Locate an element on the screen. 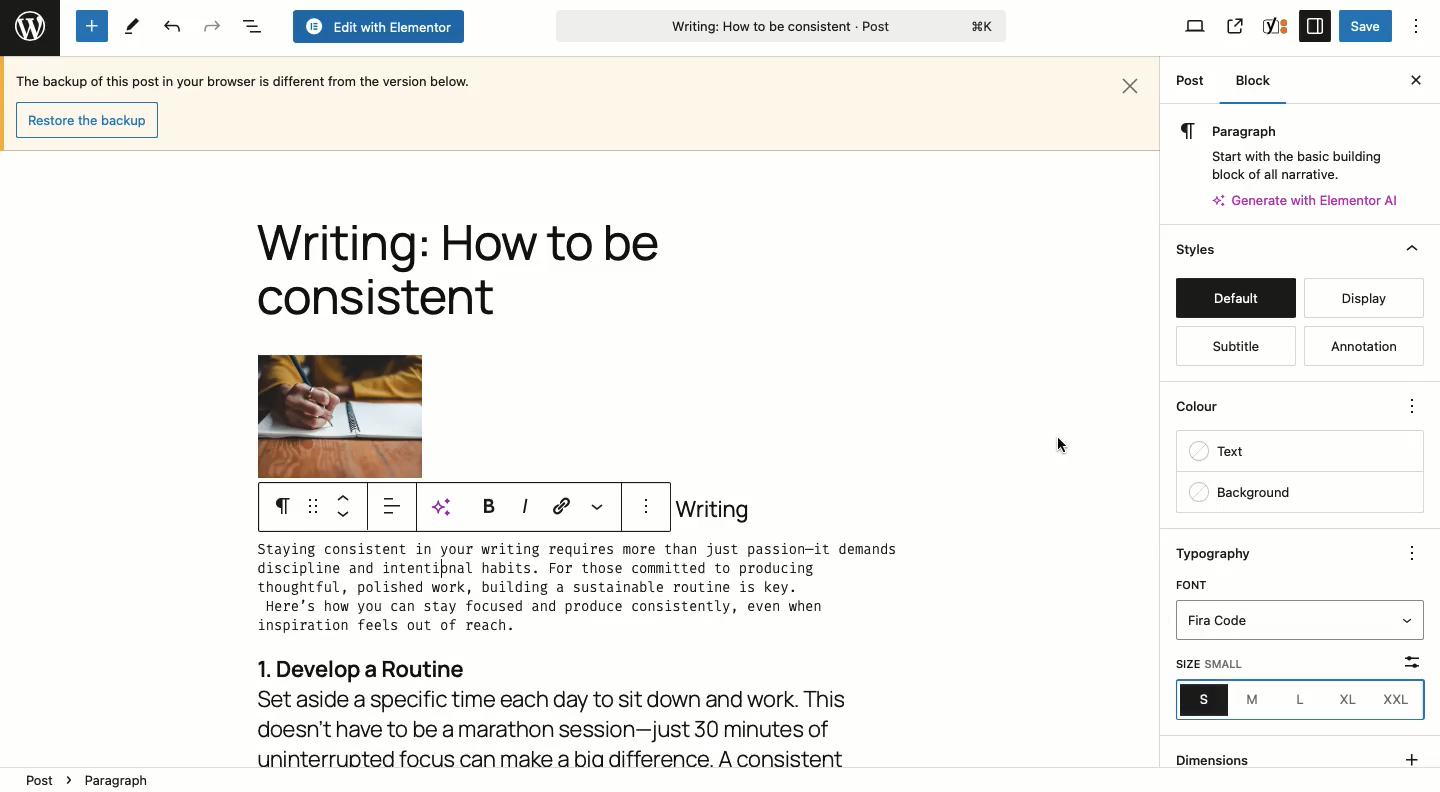 The width and height of the screenshot is (1440, 792). Image is located at coordinates (340, 416).